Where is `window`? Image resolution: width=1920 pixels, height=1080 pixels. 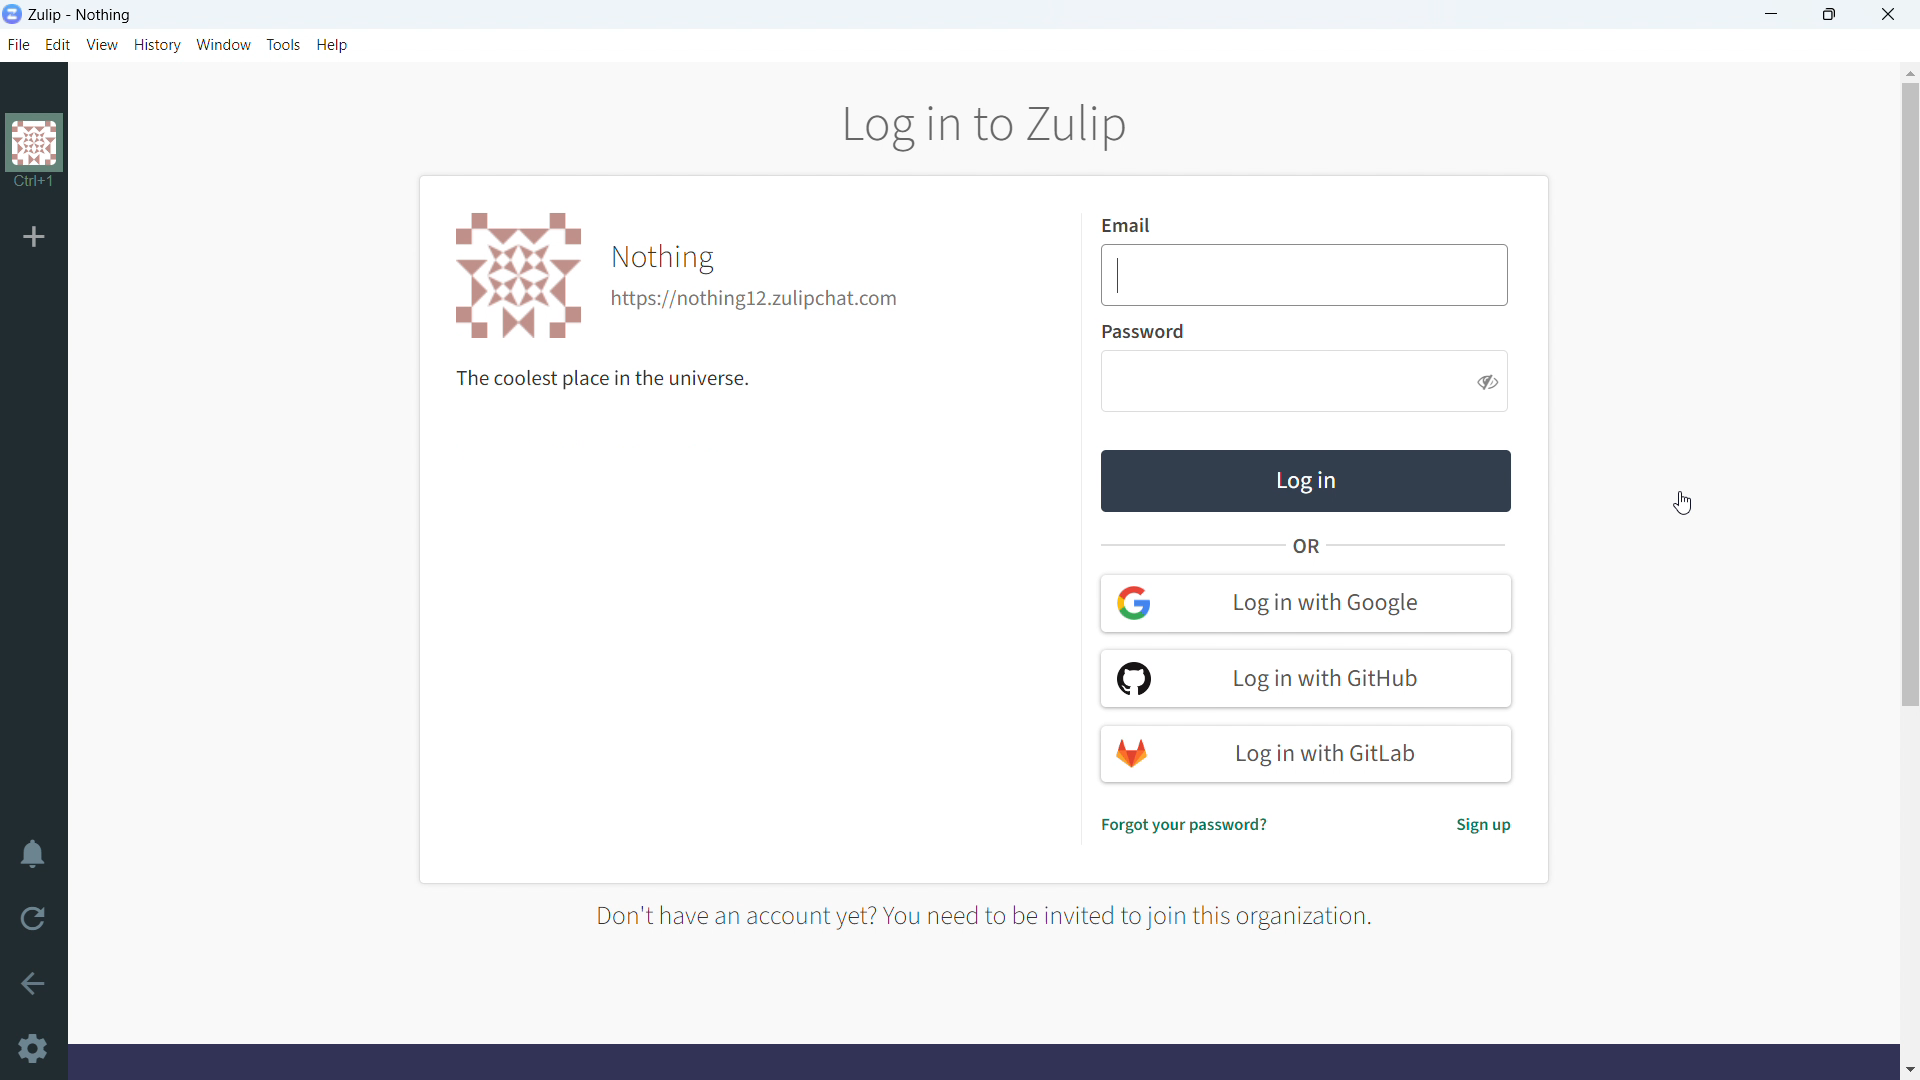 window is located at coordinates (225, 44).